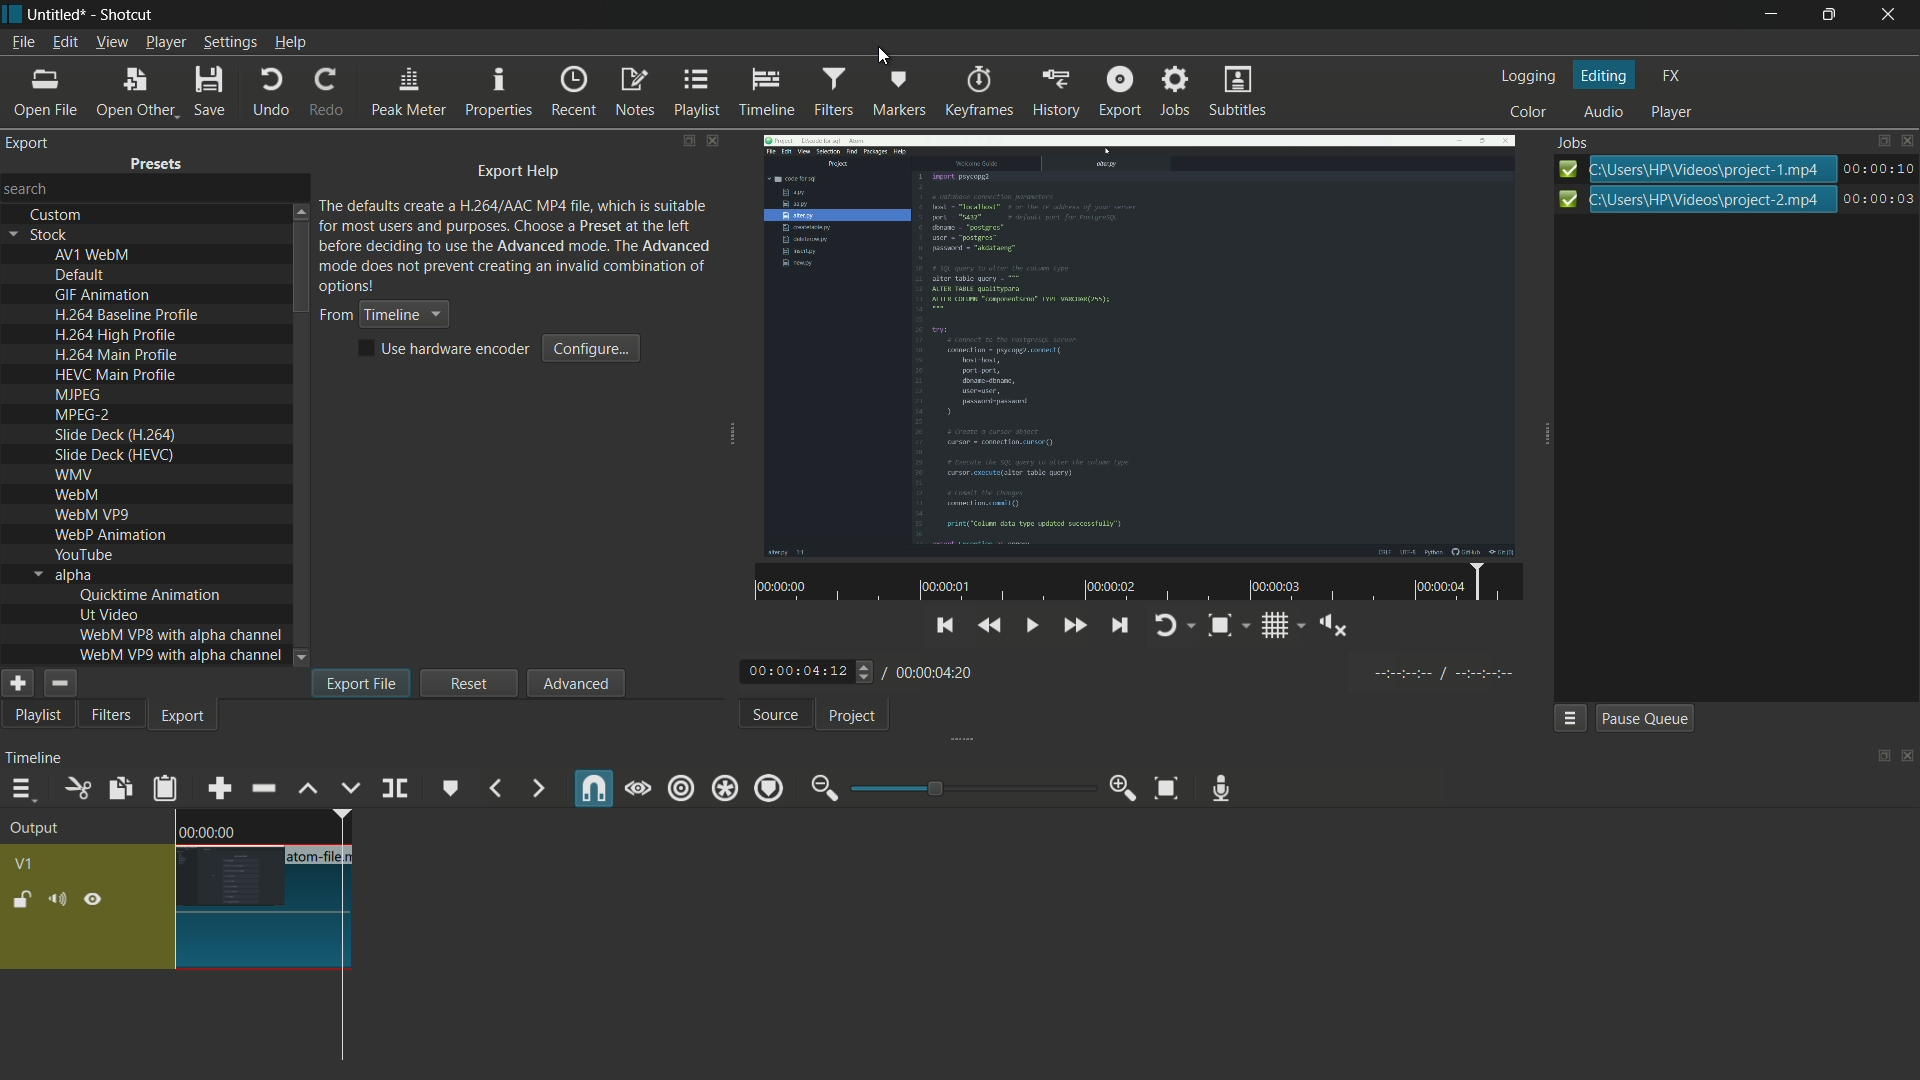 This screenshot has width=1920, height=1080. What do you see at coordinates (899, 91) in the screenshot?
I see `markers` at bounding box center [899, 91].